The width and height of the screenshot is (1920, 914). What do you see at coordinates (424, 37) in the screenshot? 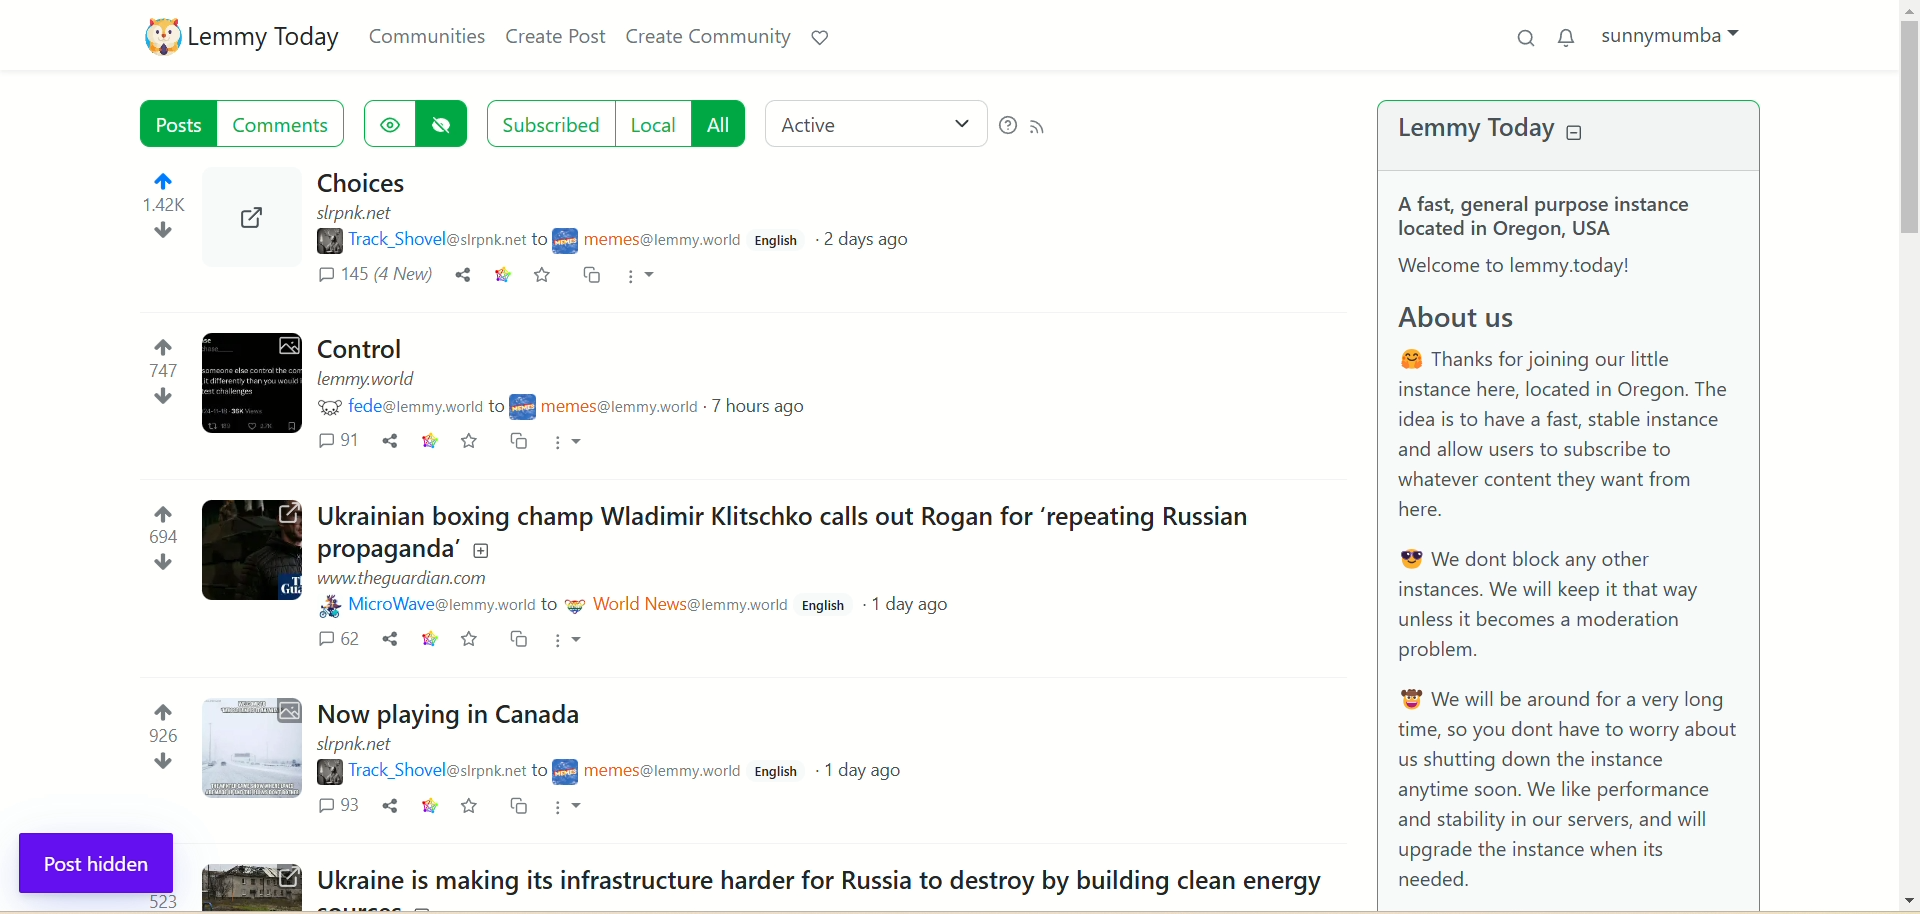
I see `communities` at bounding box center [424, 37].